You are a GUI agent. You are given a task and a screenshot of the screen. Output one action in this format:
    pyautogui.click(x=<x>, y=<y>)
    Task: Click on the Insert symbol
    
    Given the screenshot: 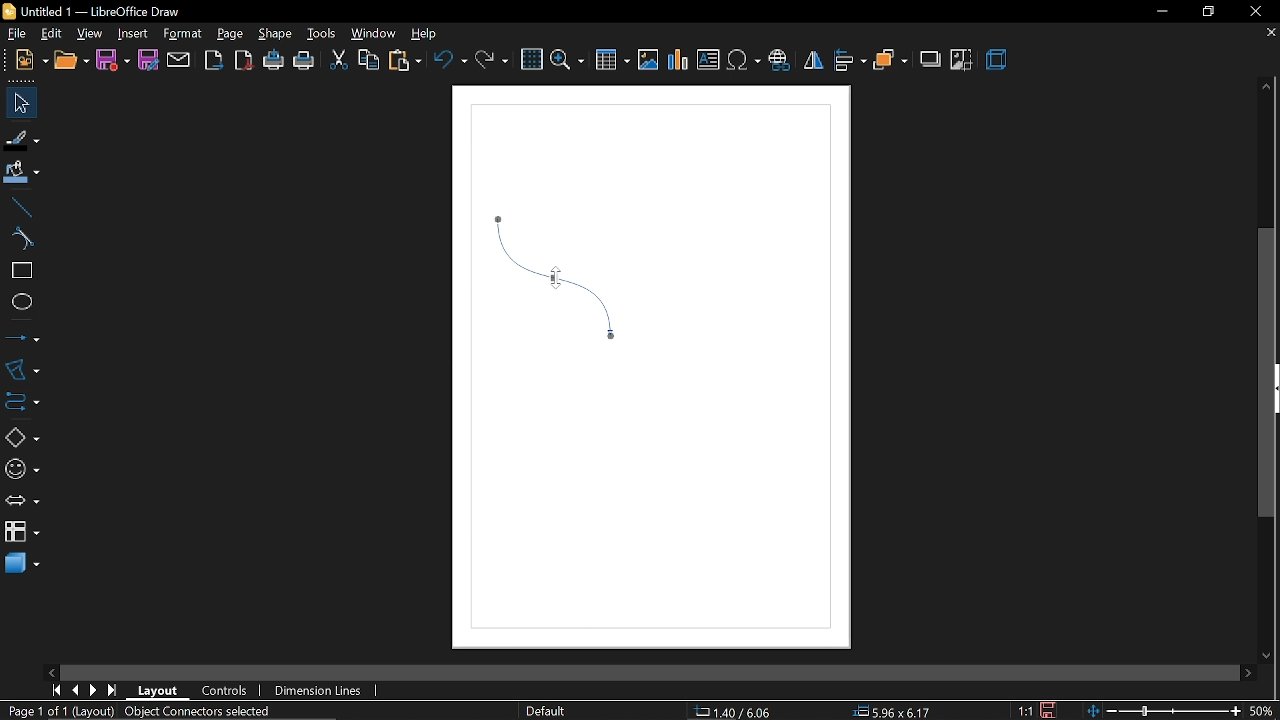 What is the action you would take?
    pyautogui.click(x=743, y=61)
    